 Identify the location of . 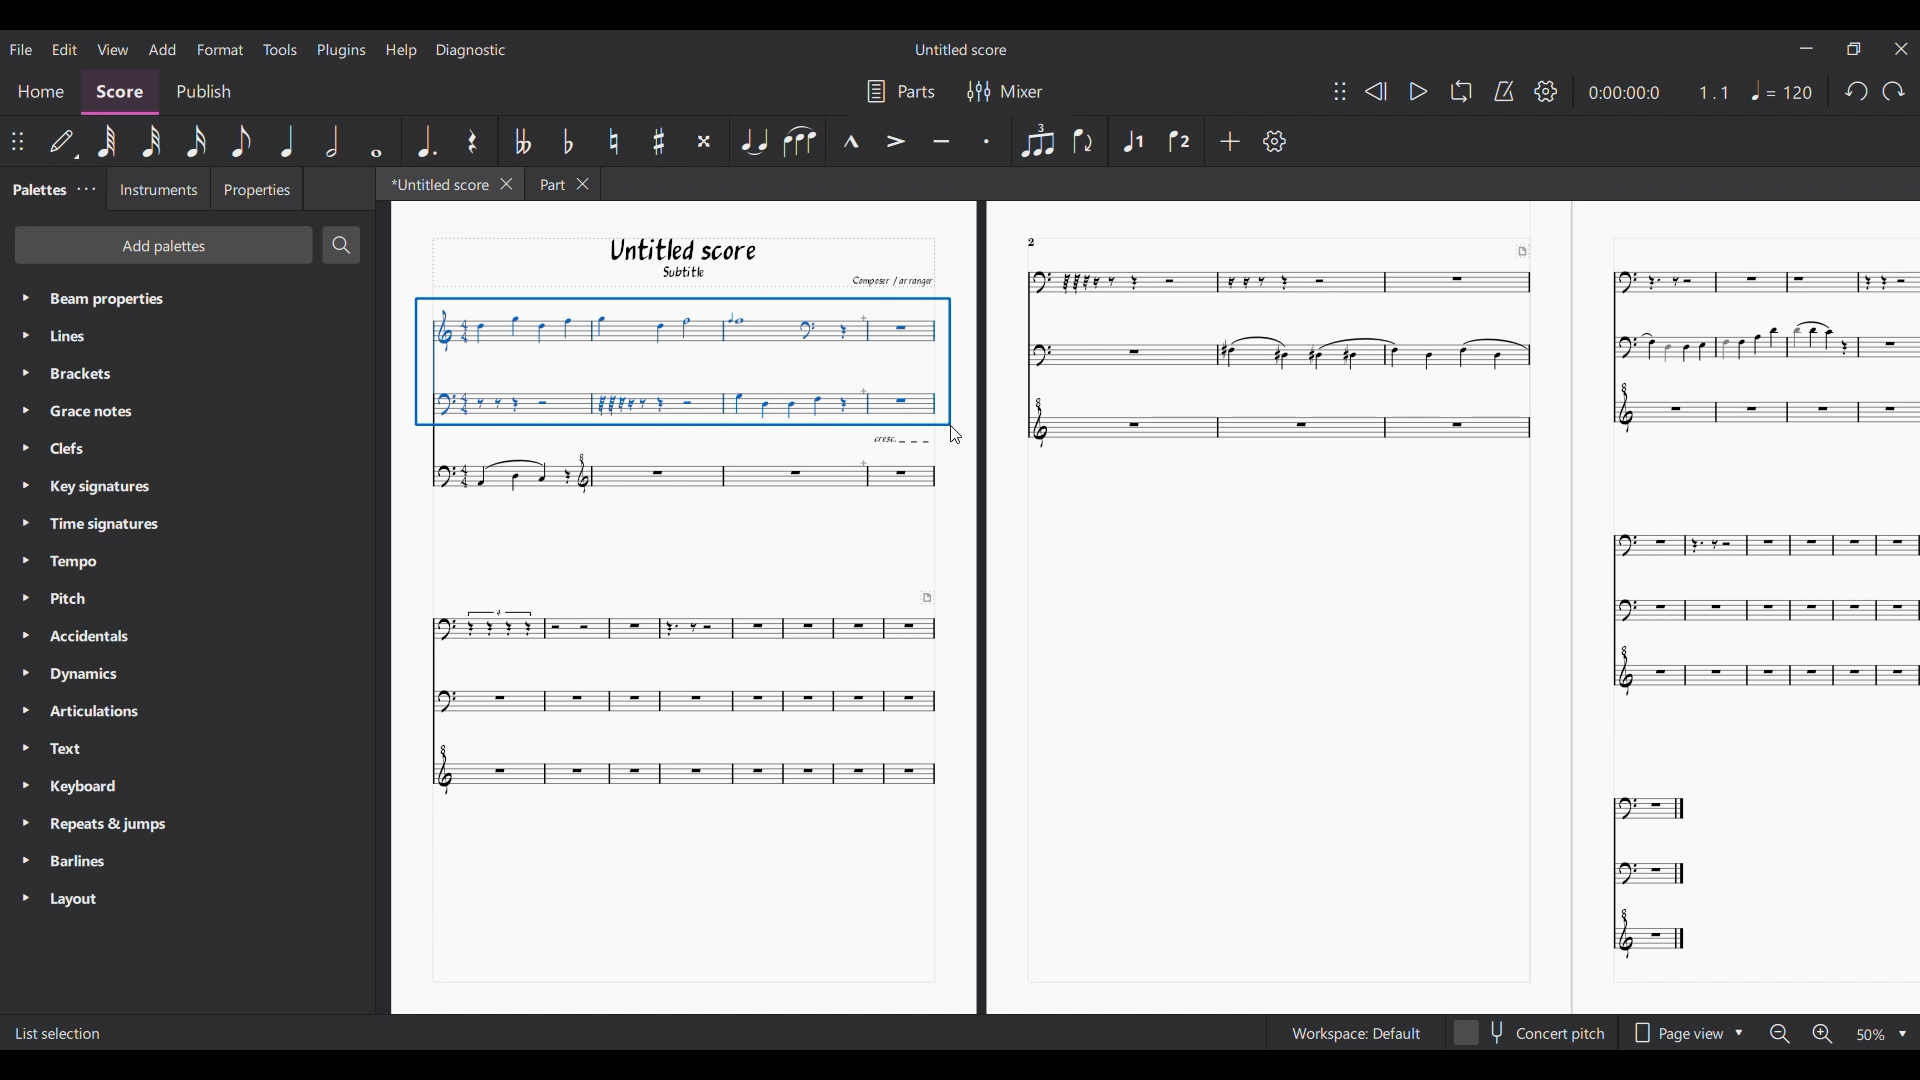
(875, 89).